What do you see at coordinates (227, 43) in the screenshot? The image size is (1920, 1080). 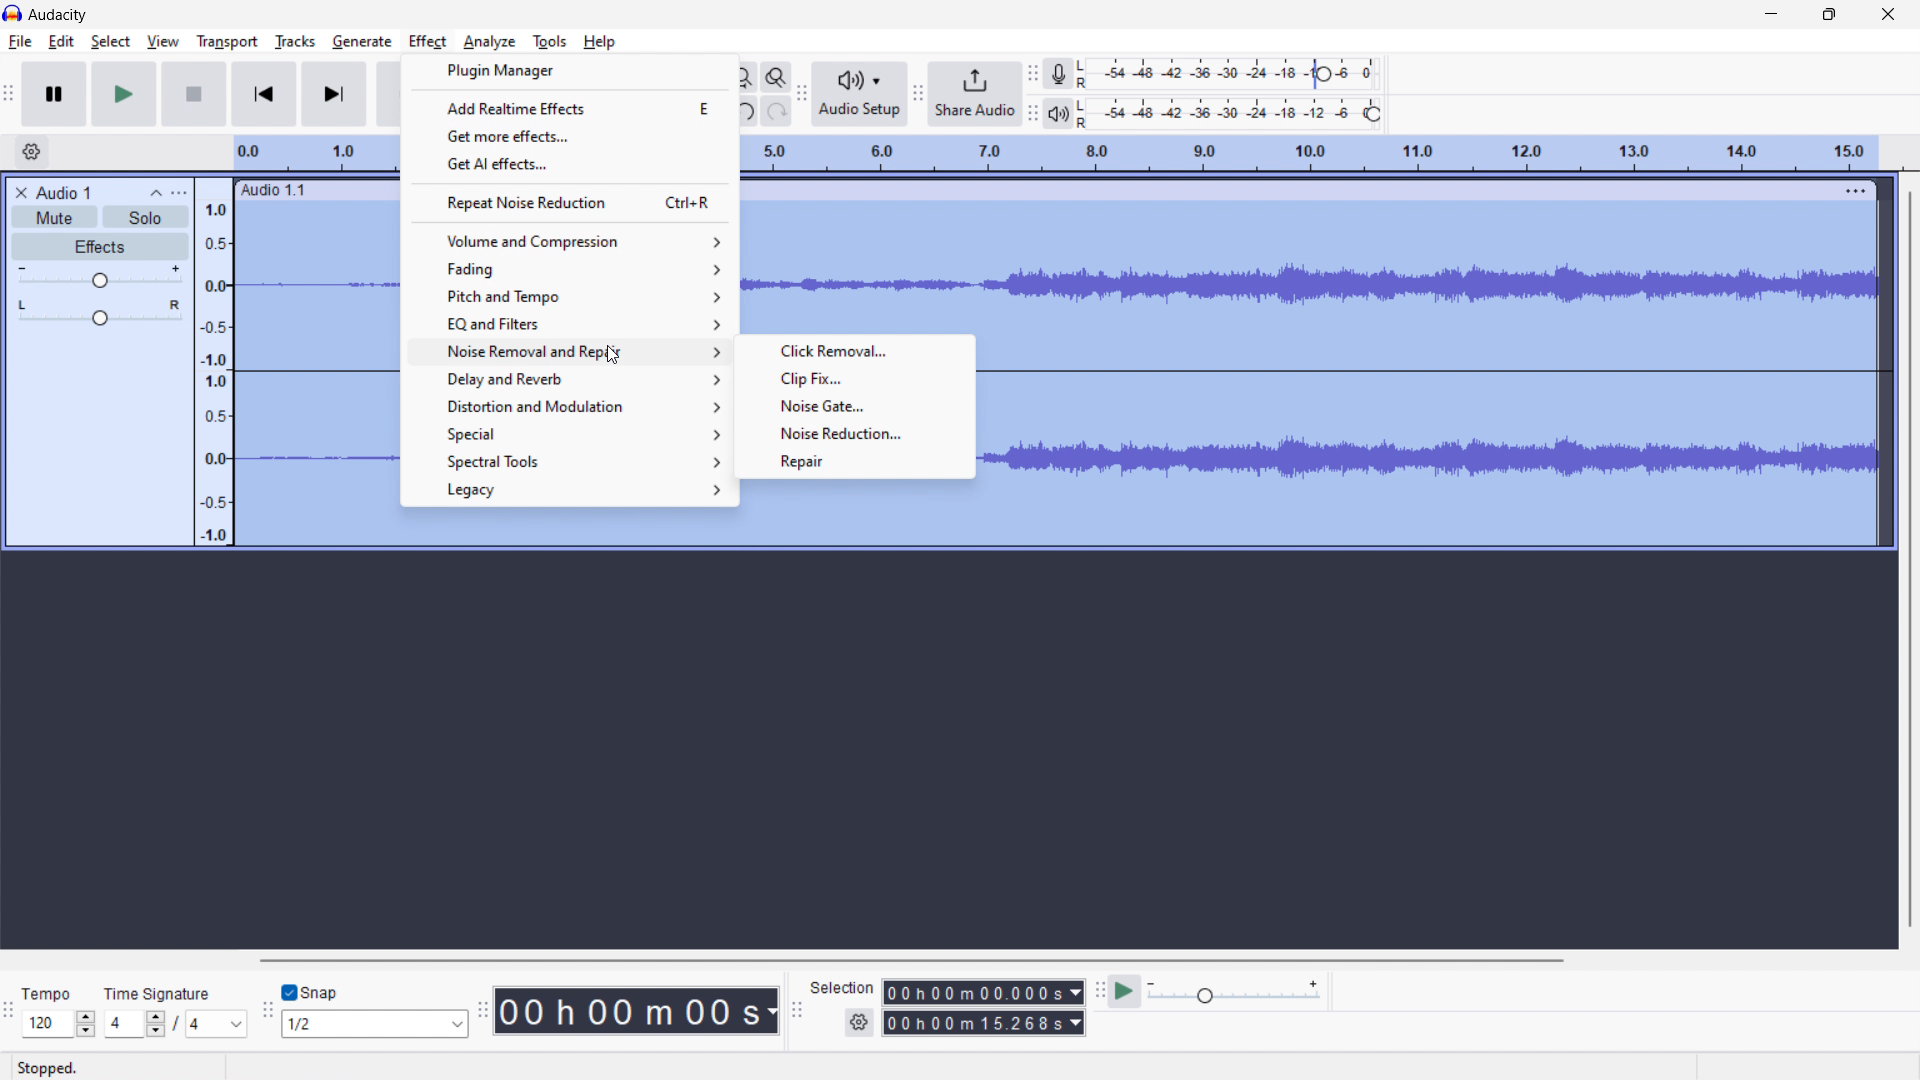 I see `transport` at bounding box center [227, 43].